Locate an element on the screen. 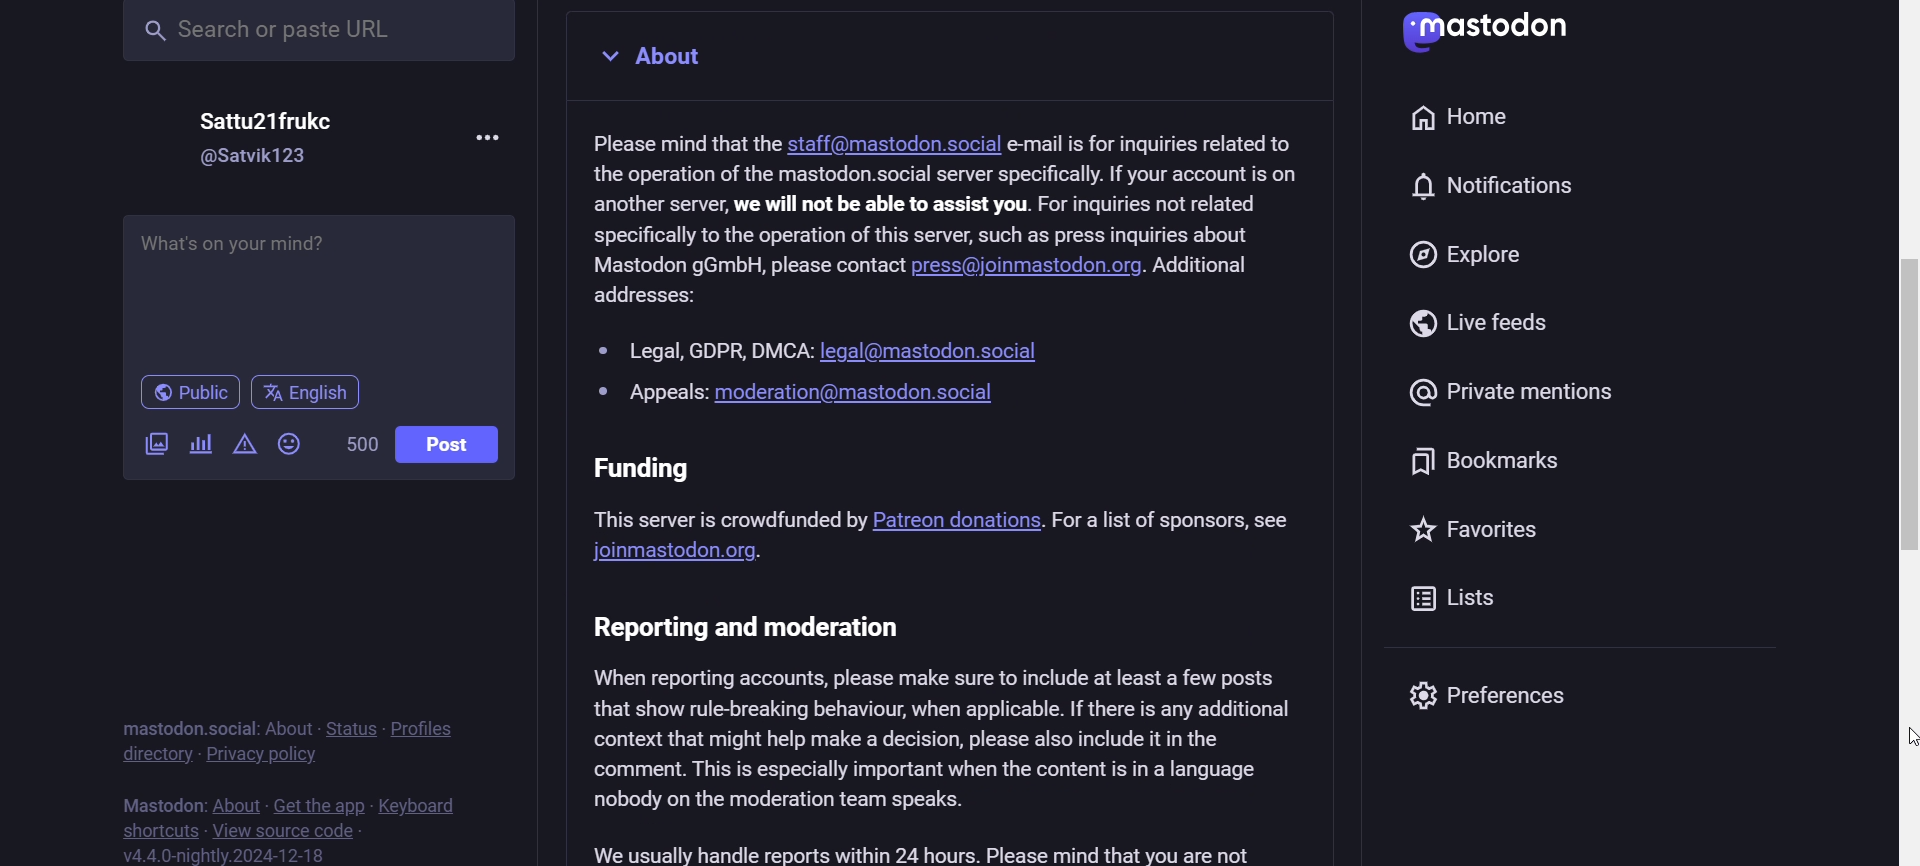 The image size is (1920, 866). word limit is located at coordinates (355, 445).